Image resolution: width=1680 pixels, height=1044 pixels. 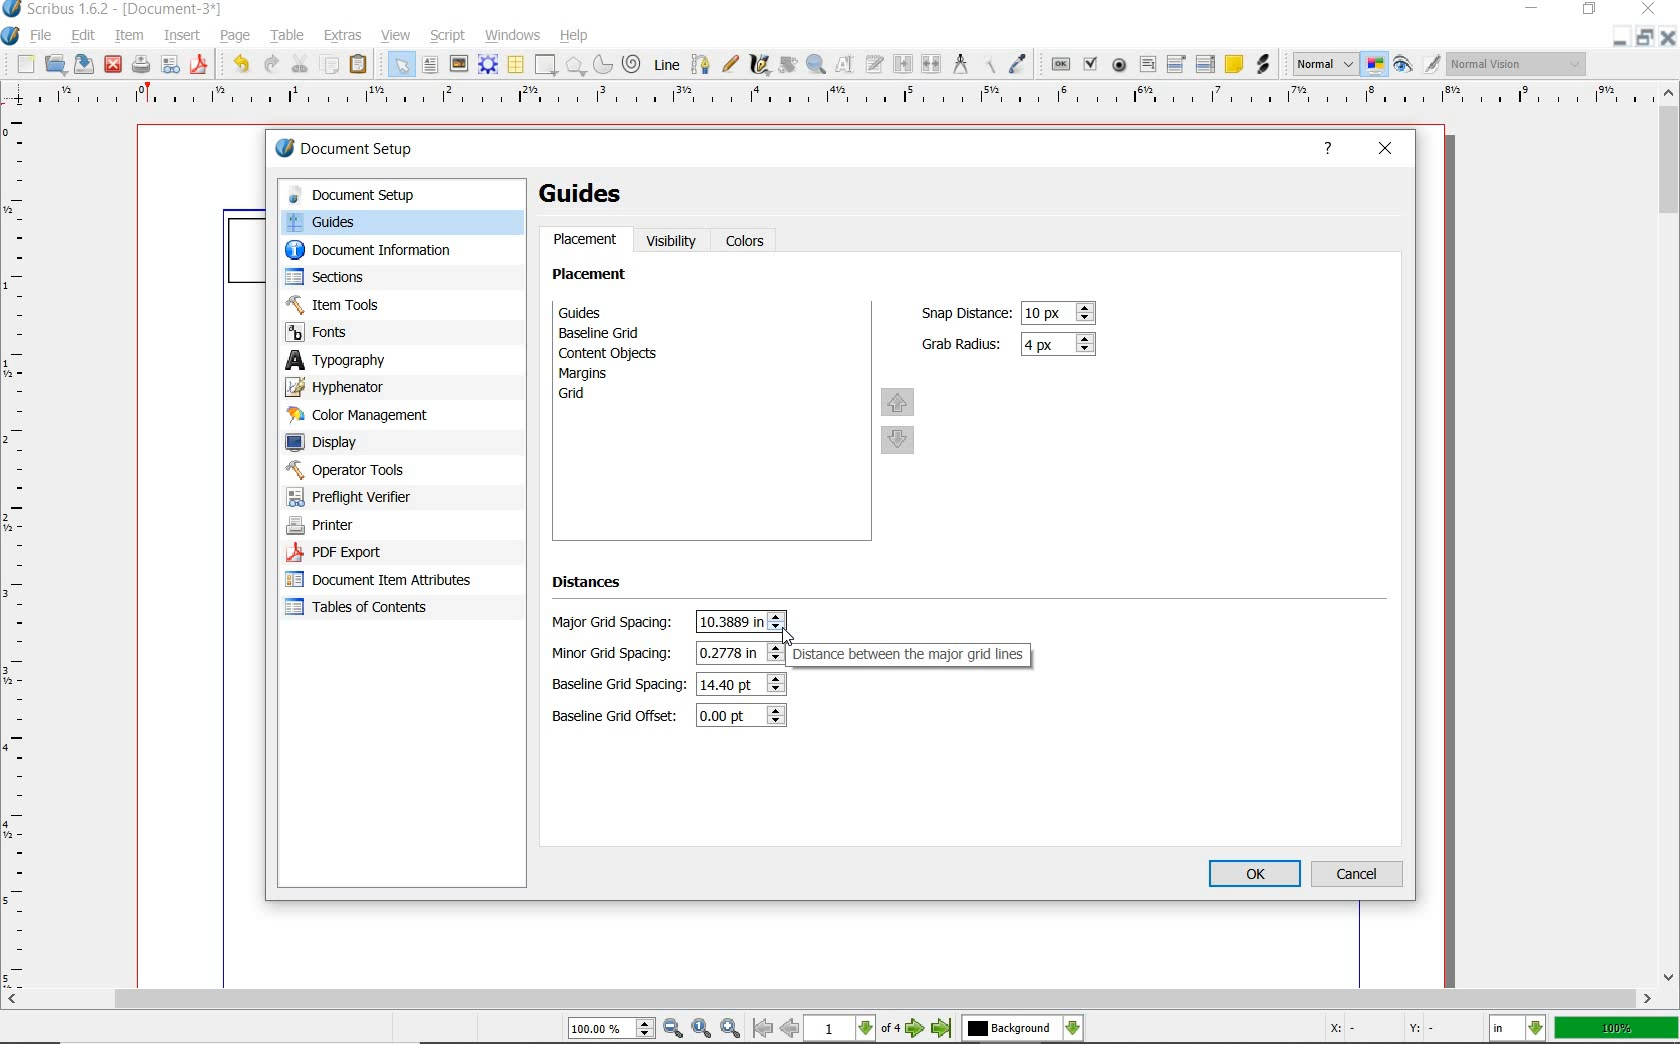 I want to click on table, so click(x=285, y=37).